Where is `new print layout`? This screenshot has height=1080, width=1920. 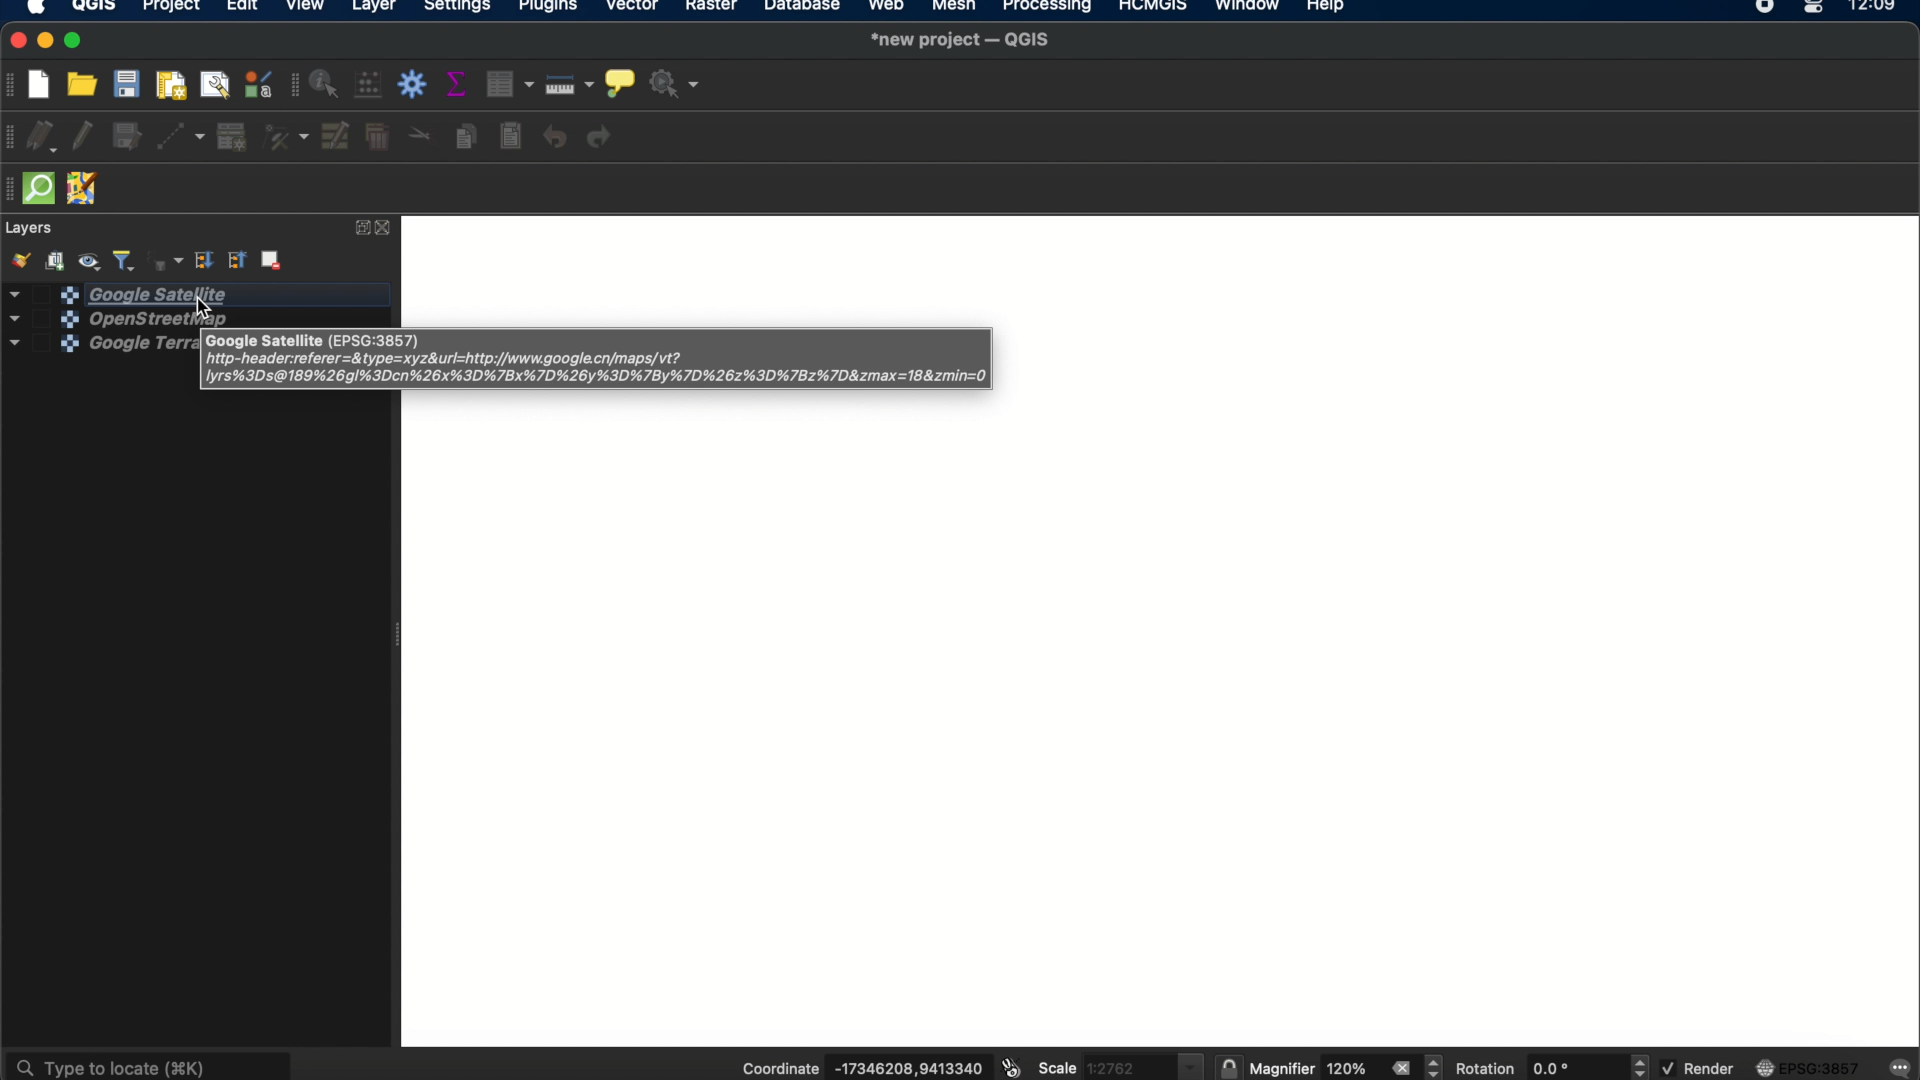 new print layout is located at coordinates (173, 84).